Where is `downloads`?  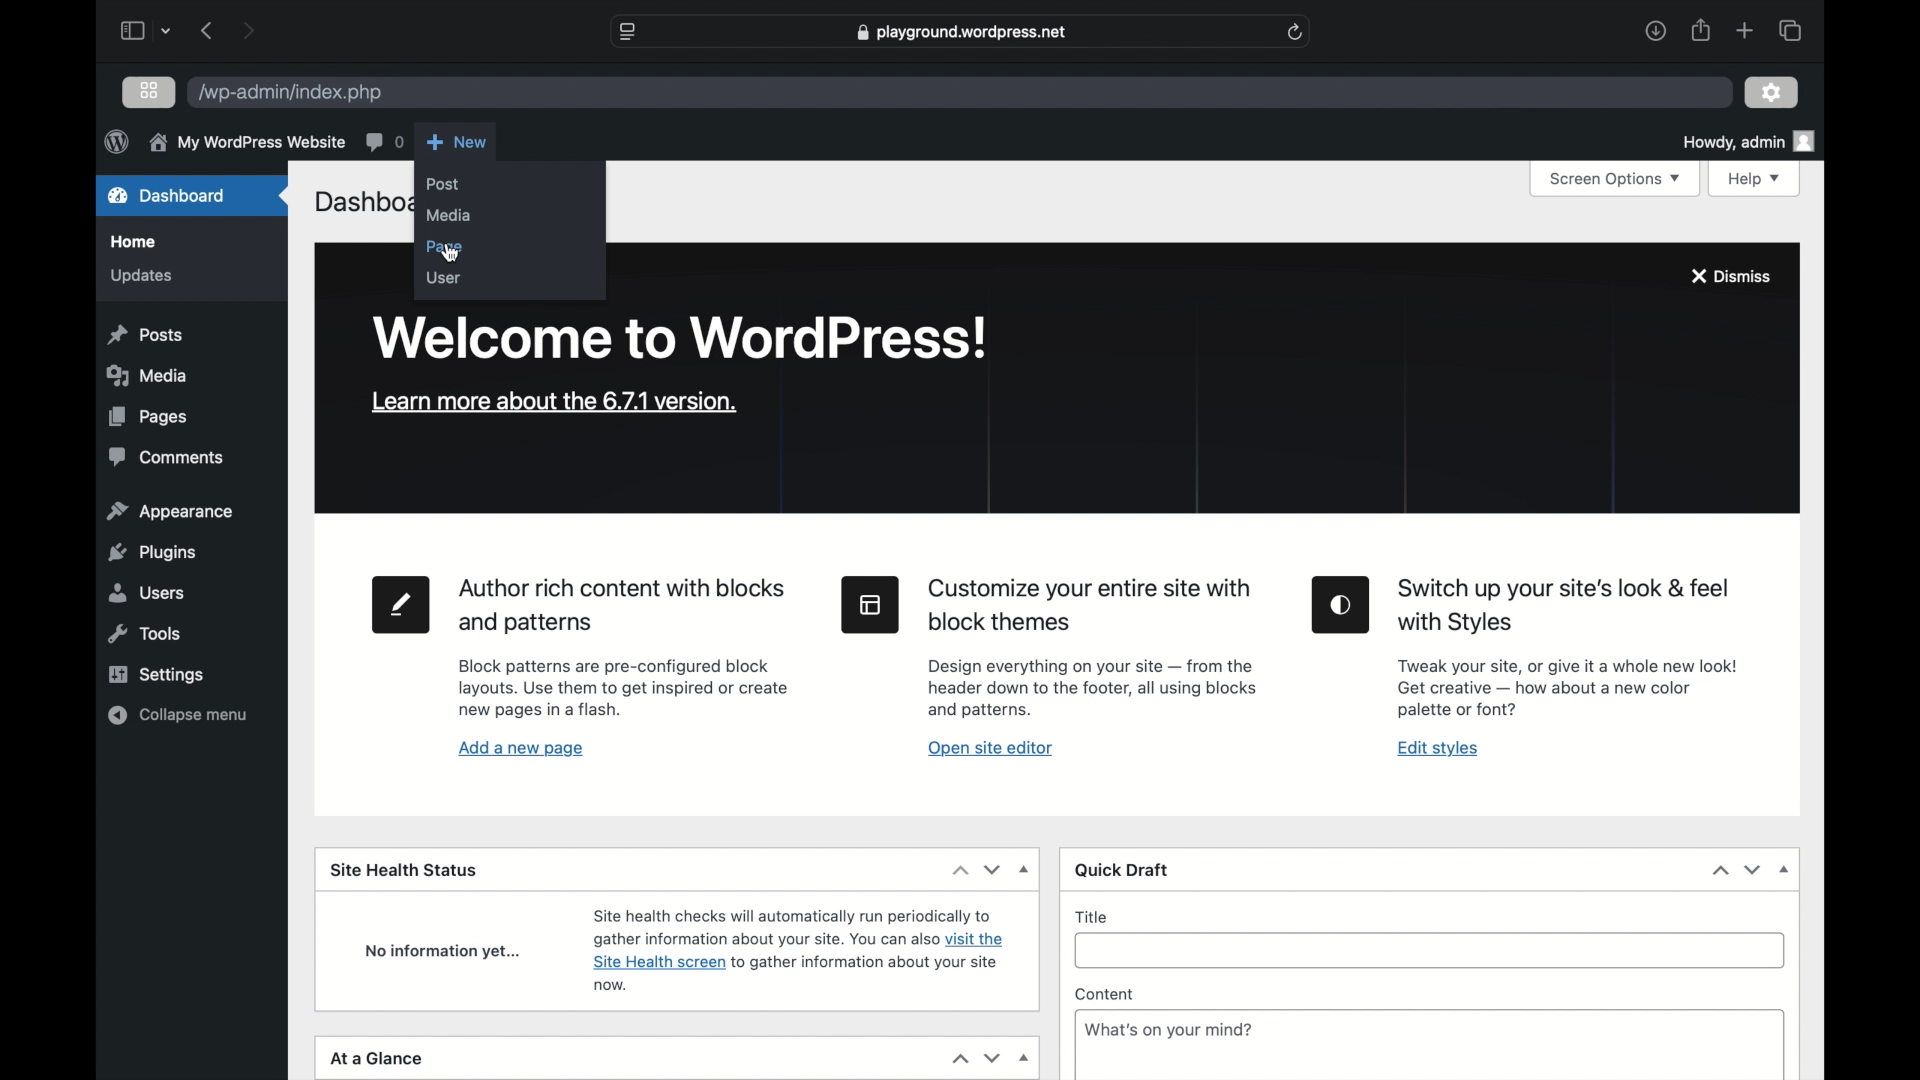
downloads is located at coordinates (1656, 32).